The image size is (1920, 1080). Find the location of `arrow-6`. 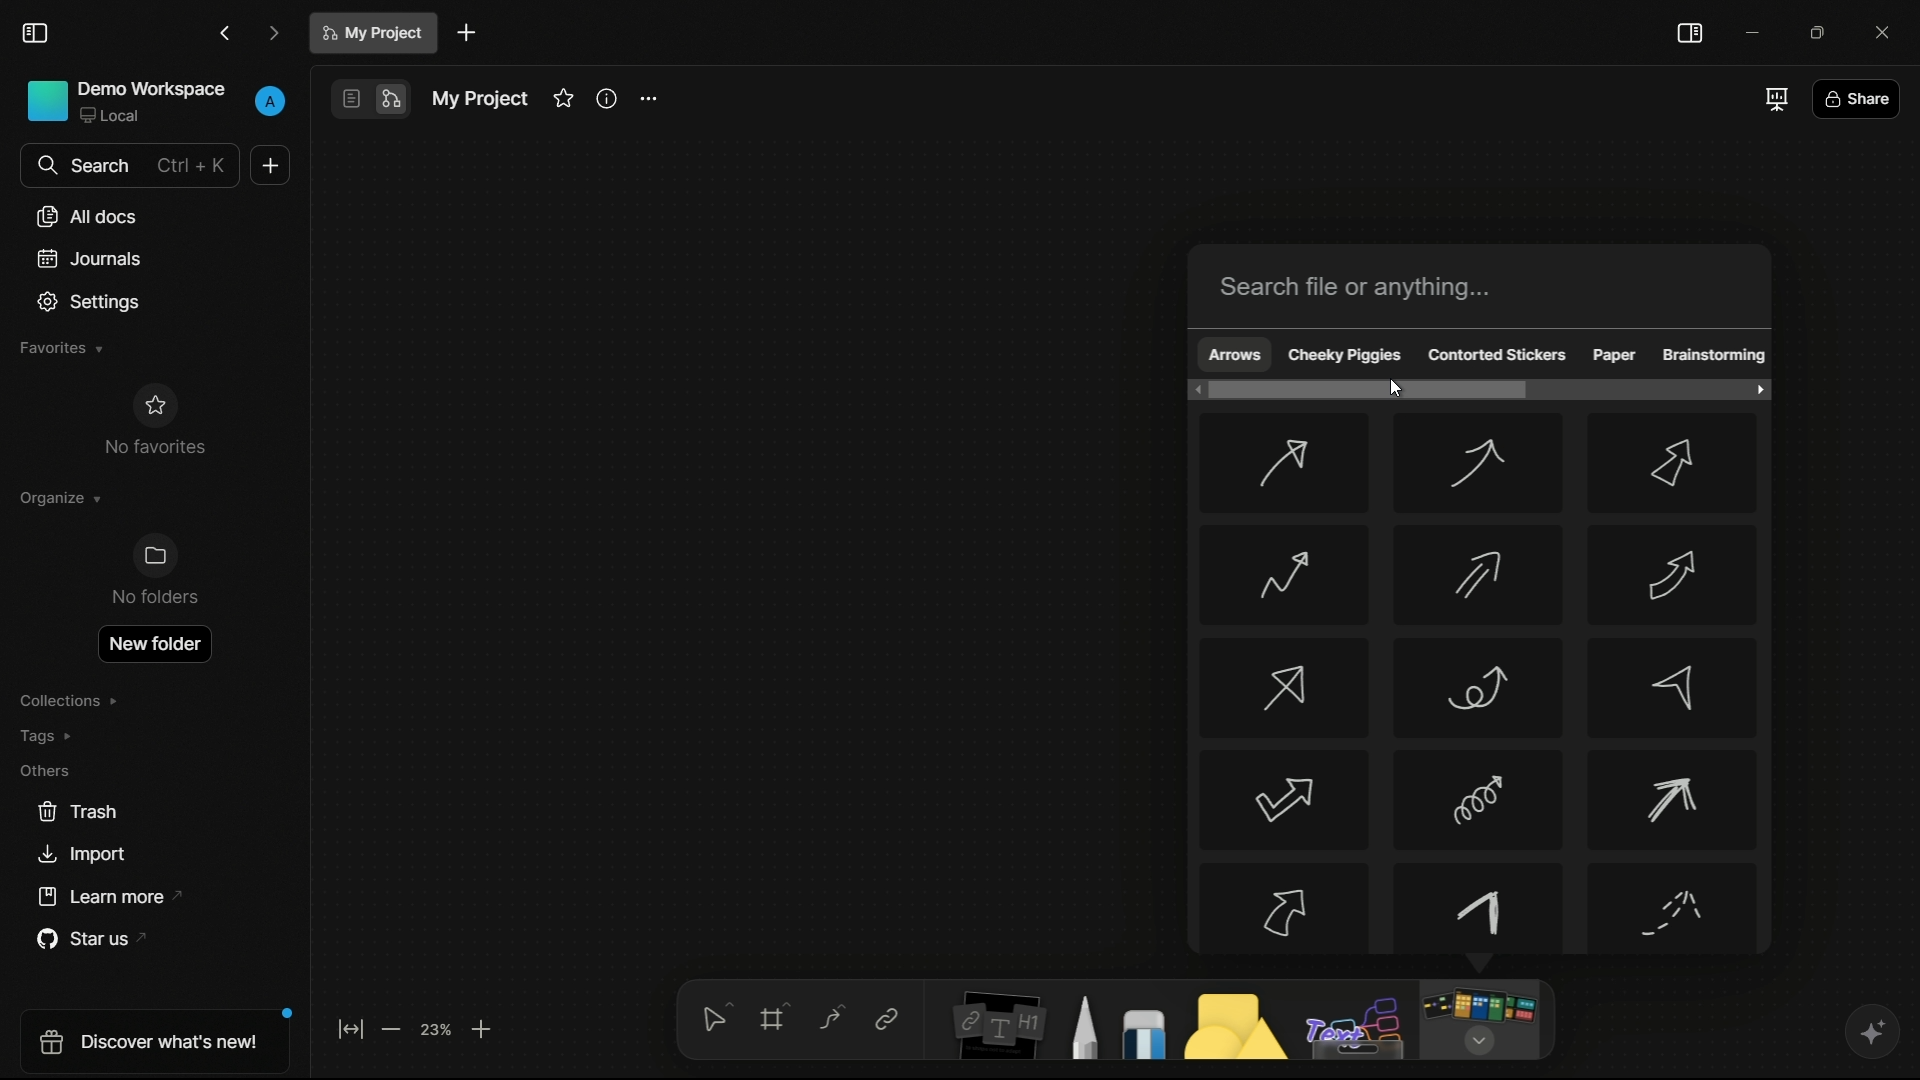

arrow-6 is located at coordinates (1675, 573).